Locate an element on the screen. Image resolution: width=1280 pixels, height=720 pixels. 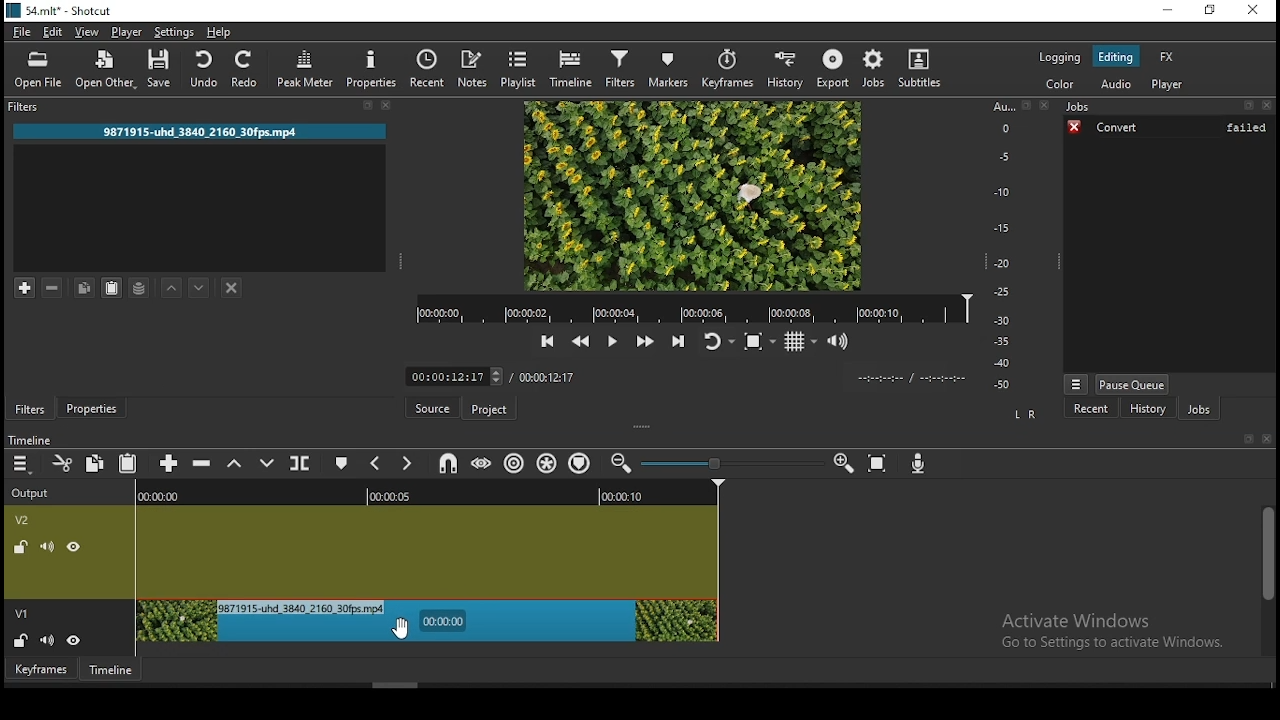
playlist is located at coordinates (519, 68).